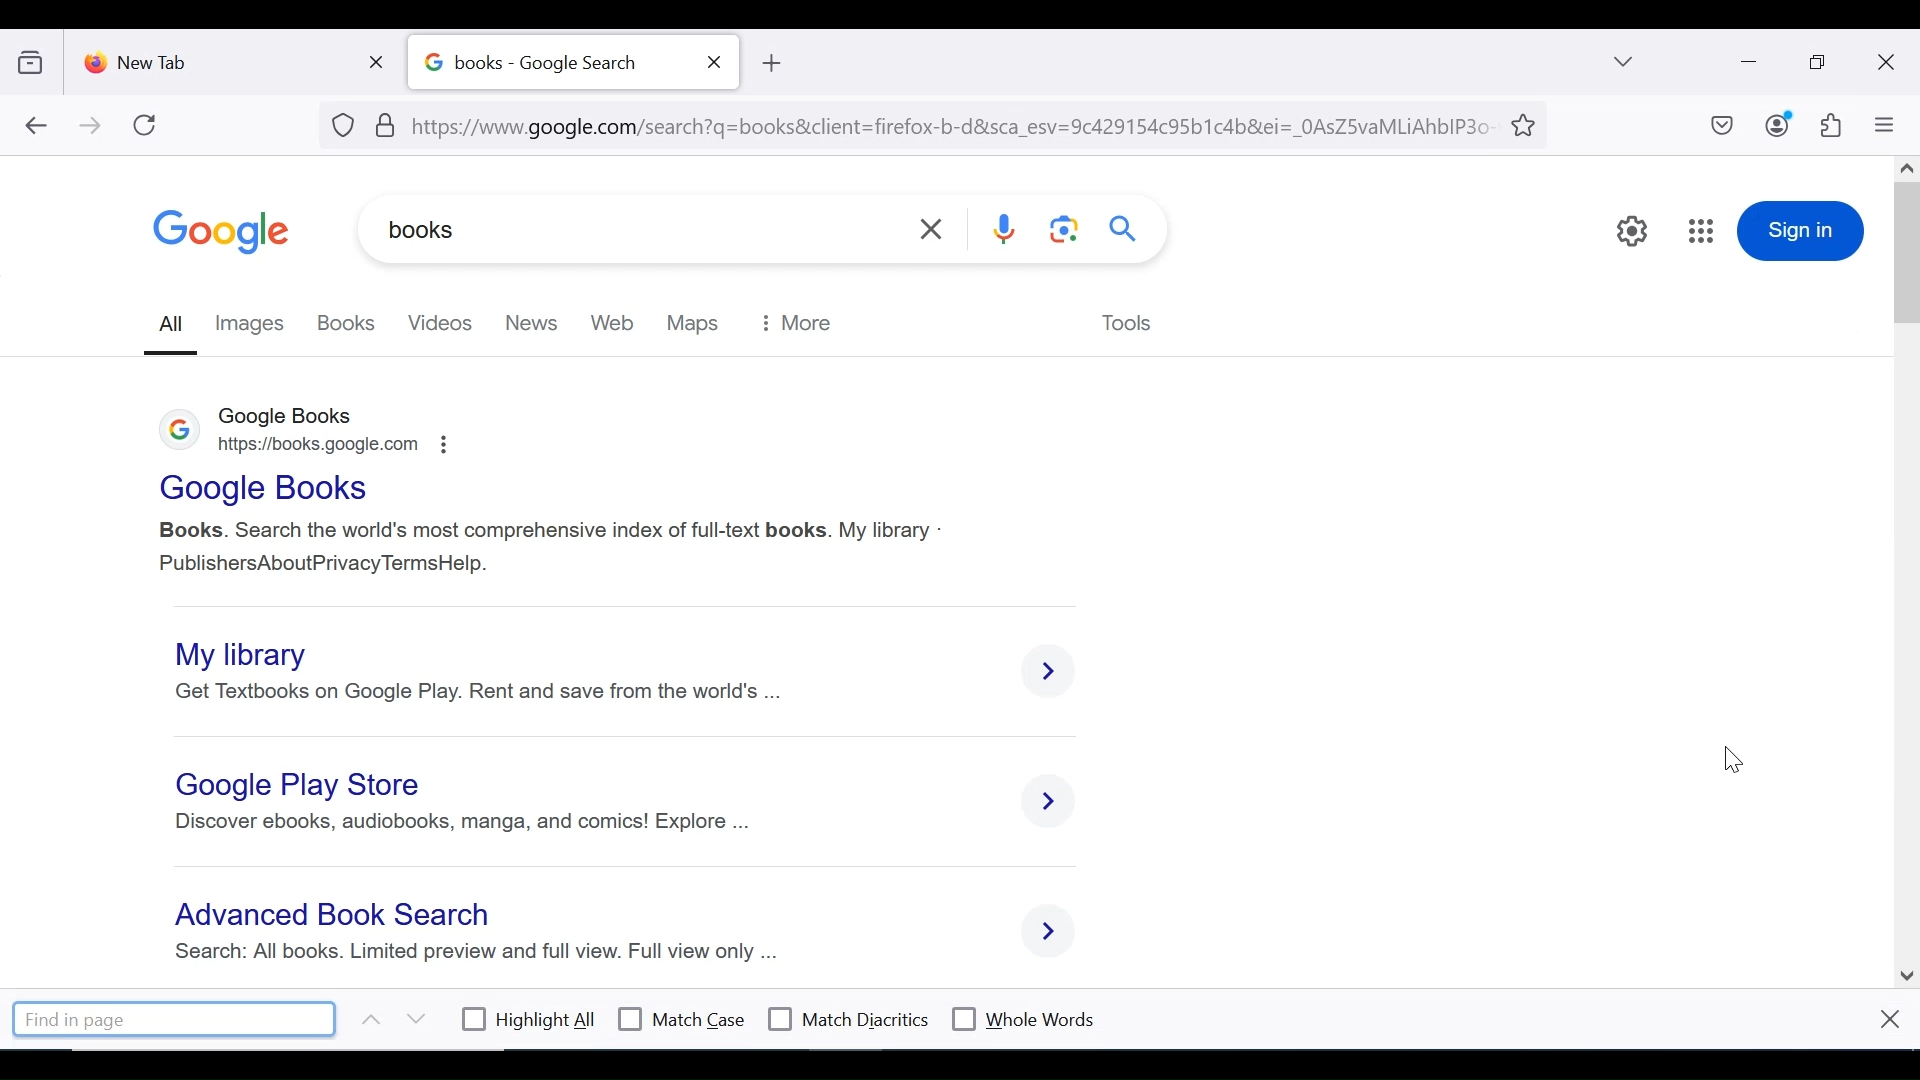  Describe the element at coordinates (438, 322) in the screenshot. I see `videos` at that location.